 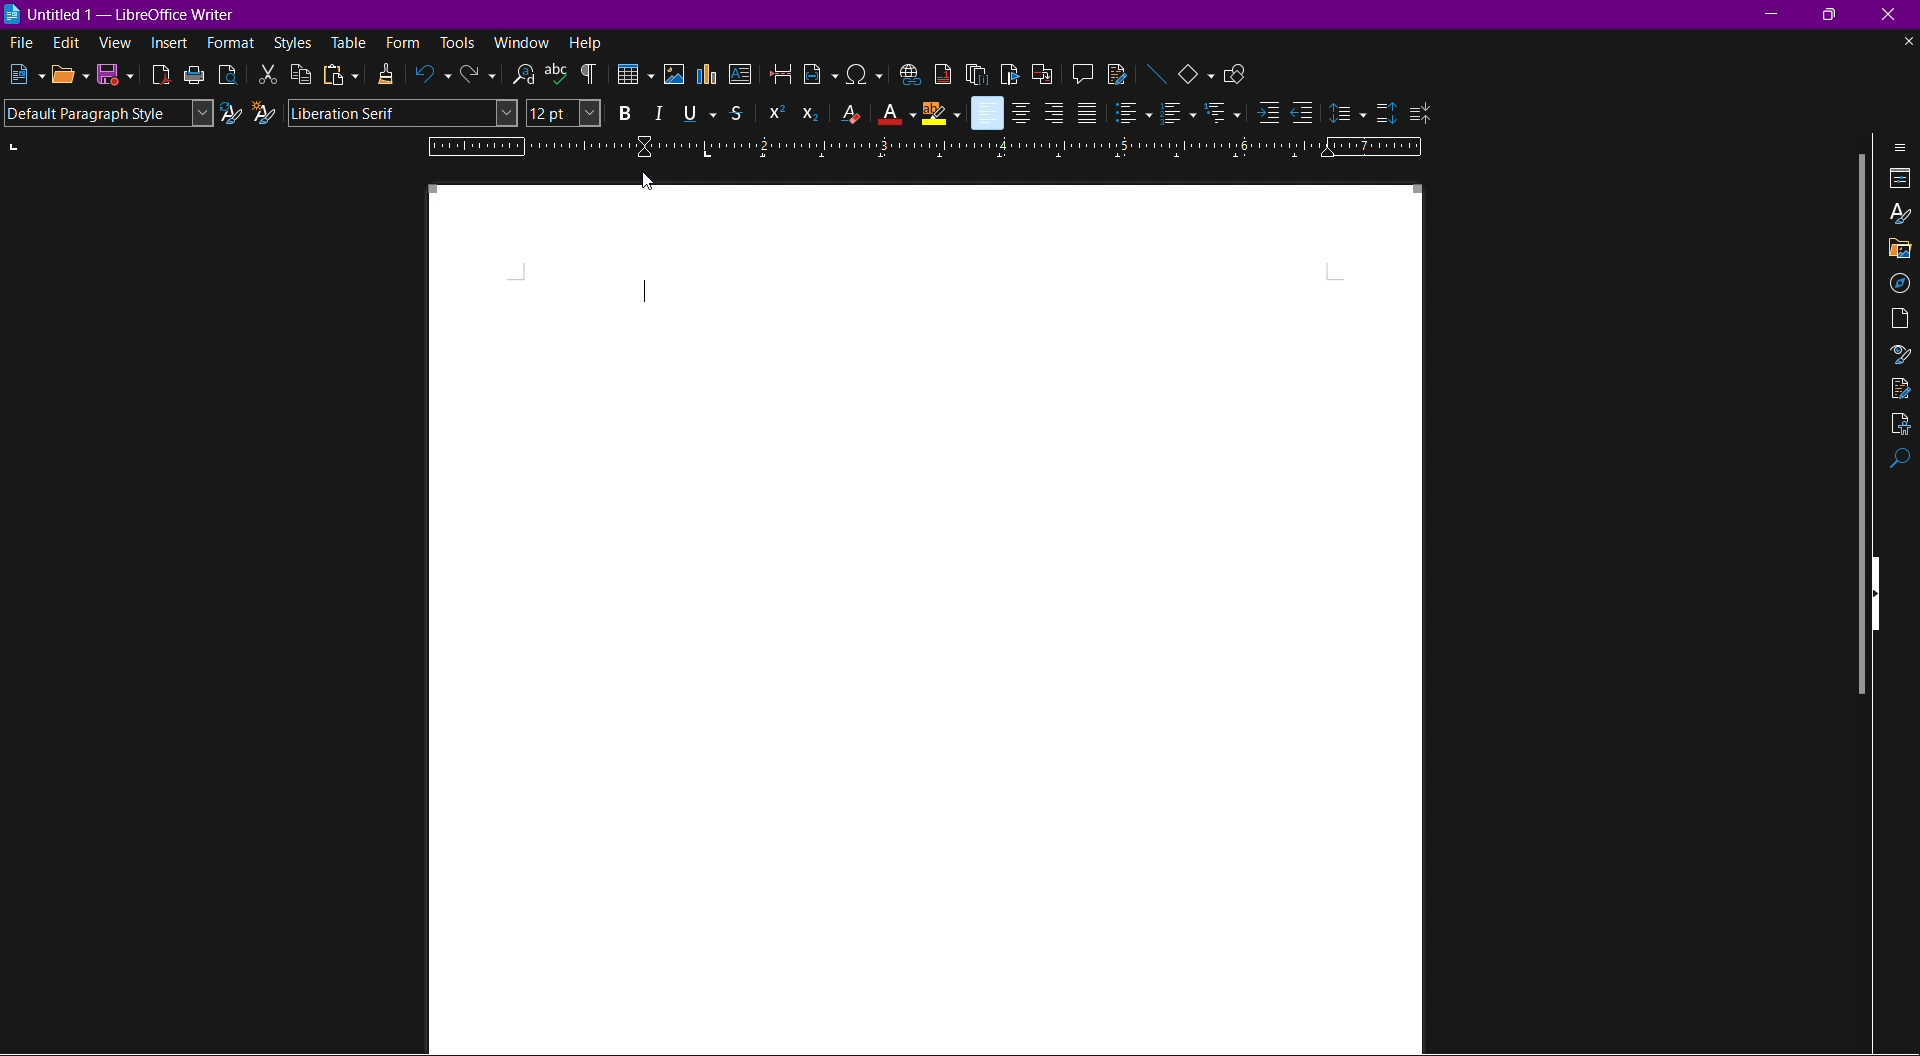 What do you see at coordinates (458, 43) in the screenshot?
I see `tools` at bounding box center [458, 43].